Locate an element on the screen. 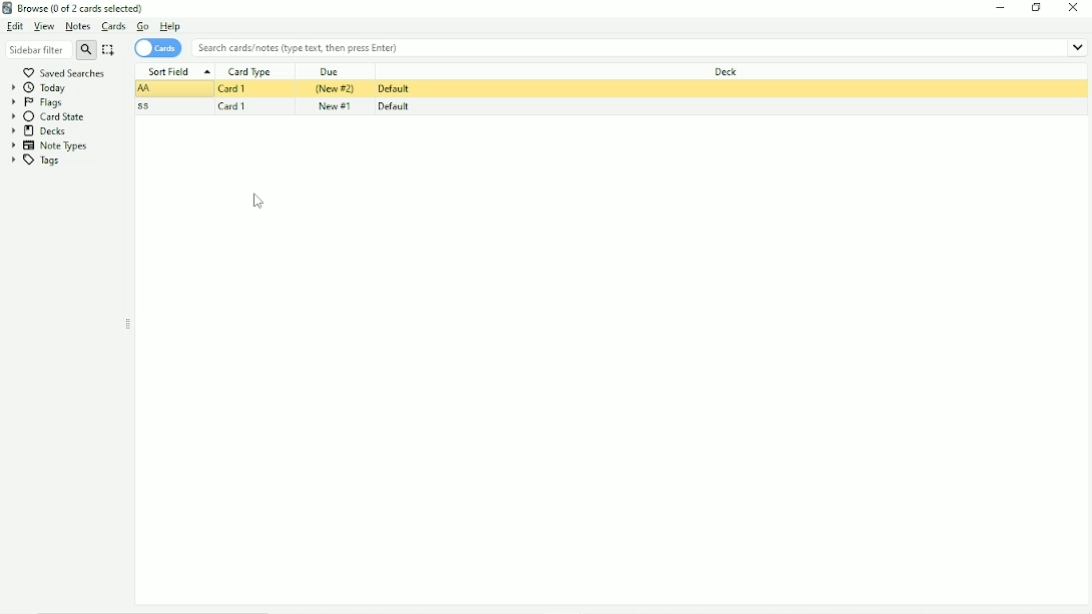  Deck is located at coordinates (726, 71).